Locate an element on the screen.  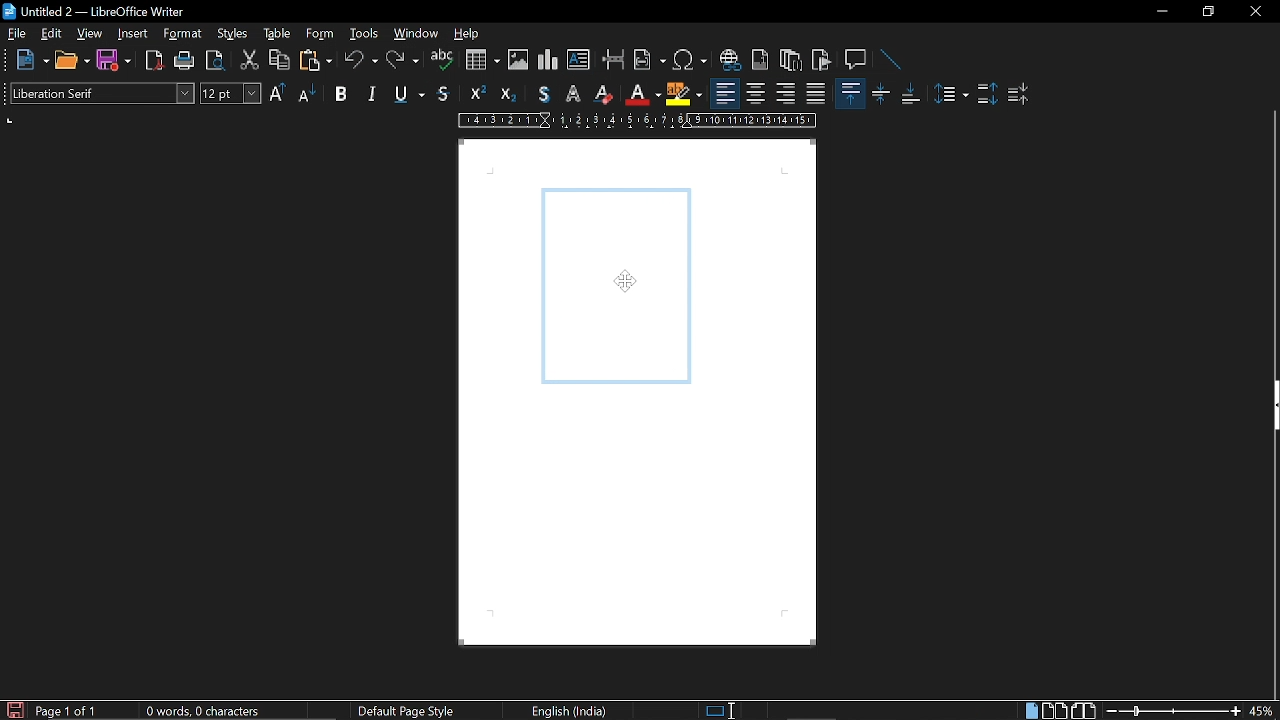
save is located at coordinates (14, 709).